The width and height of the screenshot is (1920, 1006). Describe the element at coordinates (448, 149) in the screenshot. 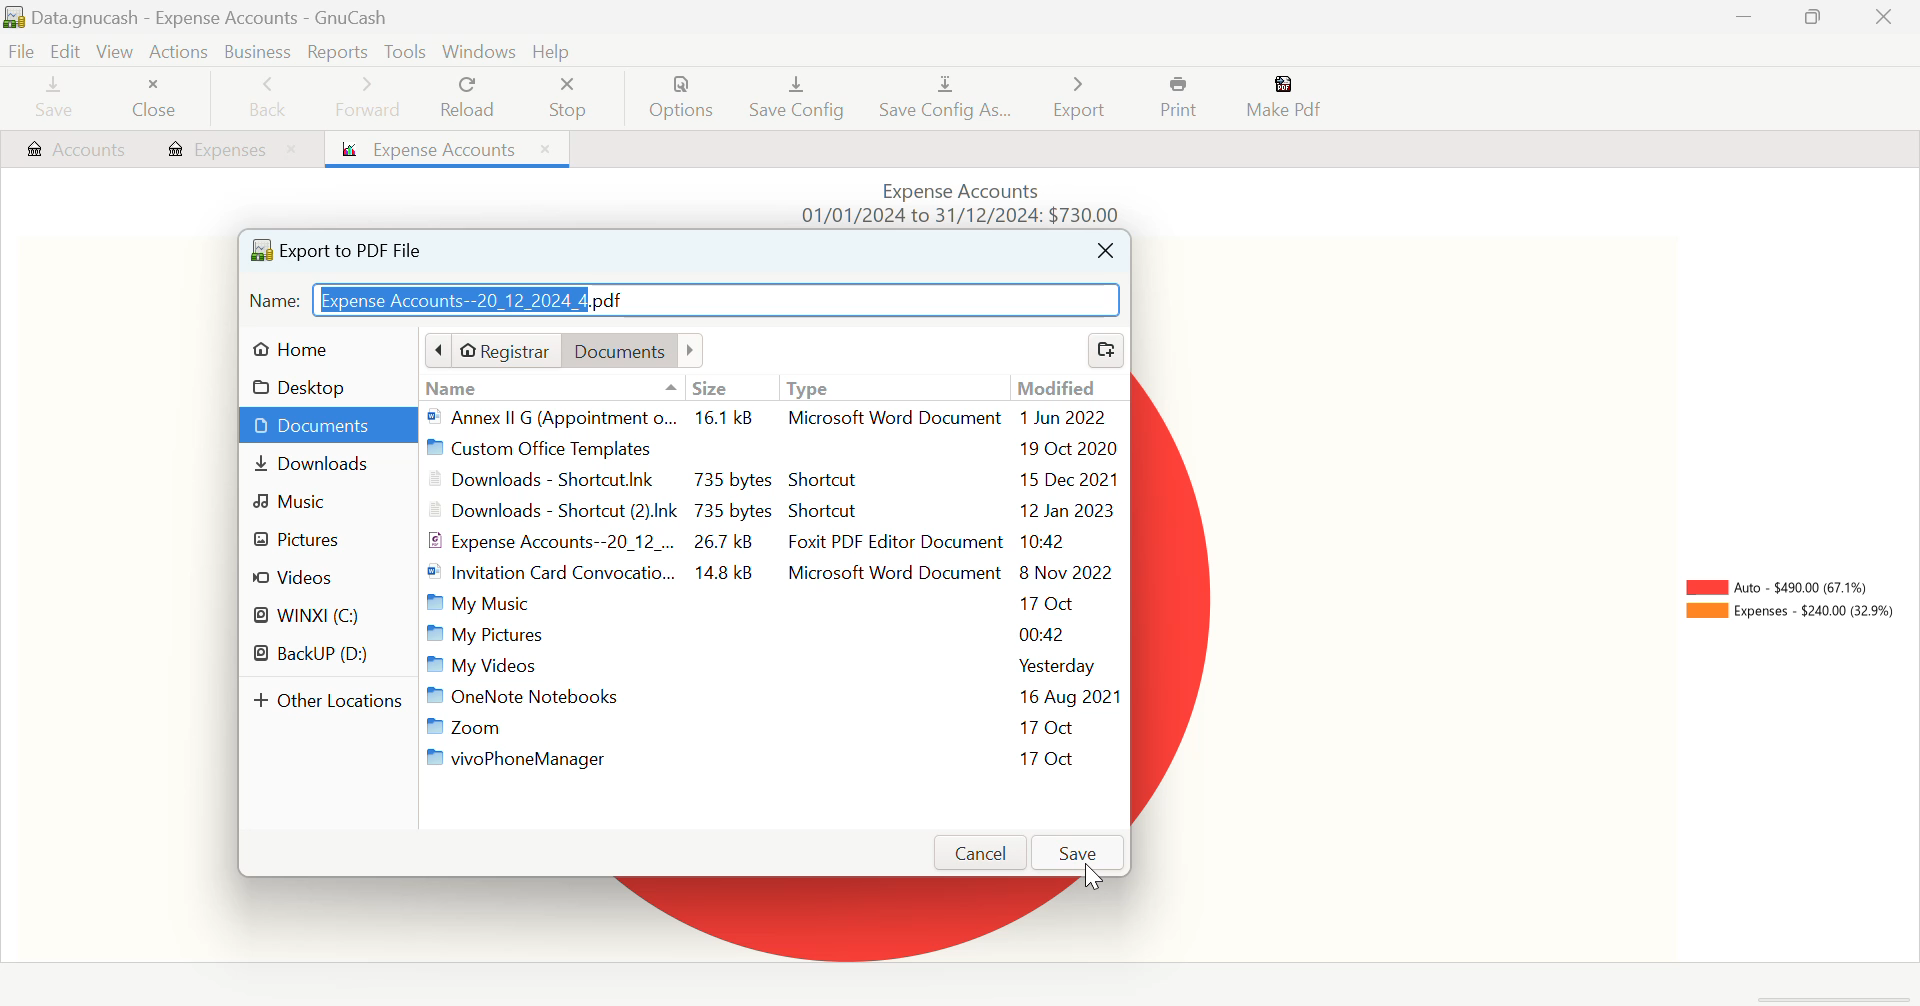

I see `Expense Accounts Piechart Tab` at that location.